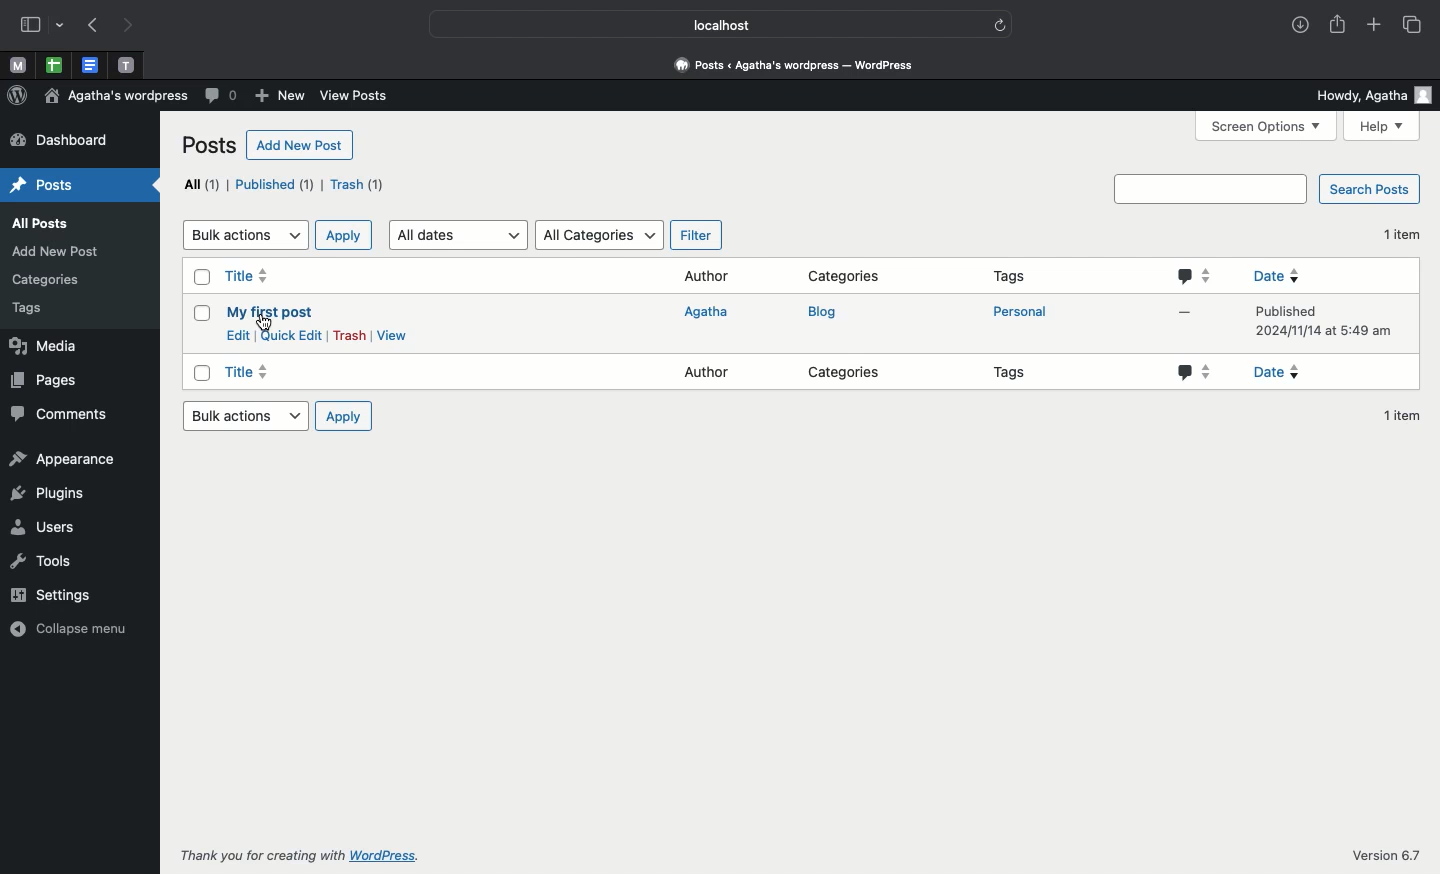 Image resolution: width=1440 pixels, height=874 pixels. What do you see at coordinates (202, 374) in the screenshot?
I see `checkbox` at bounding box center [202, 374].